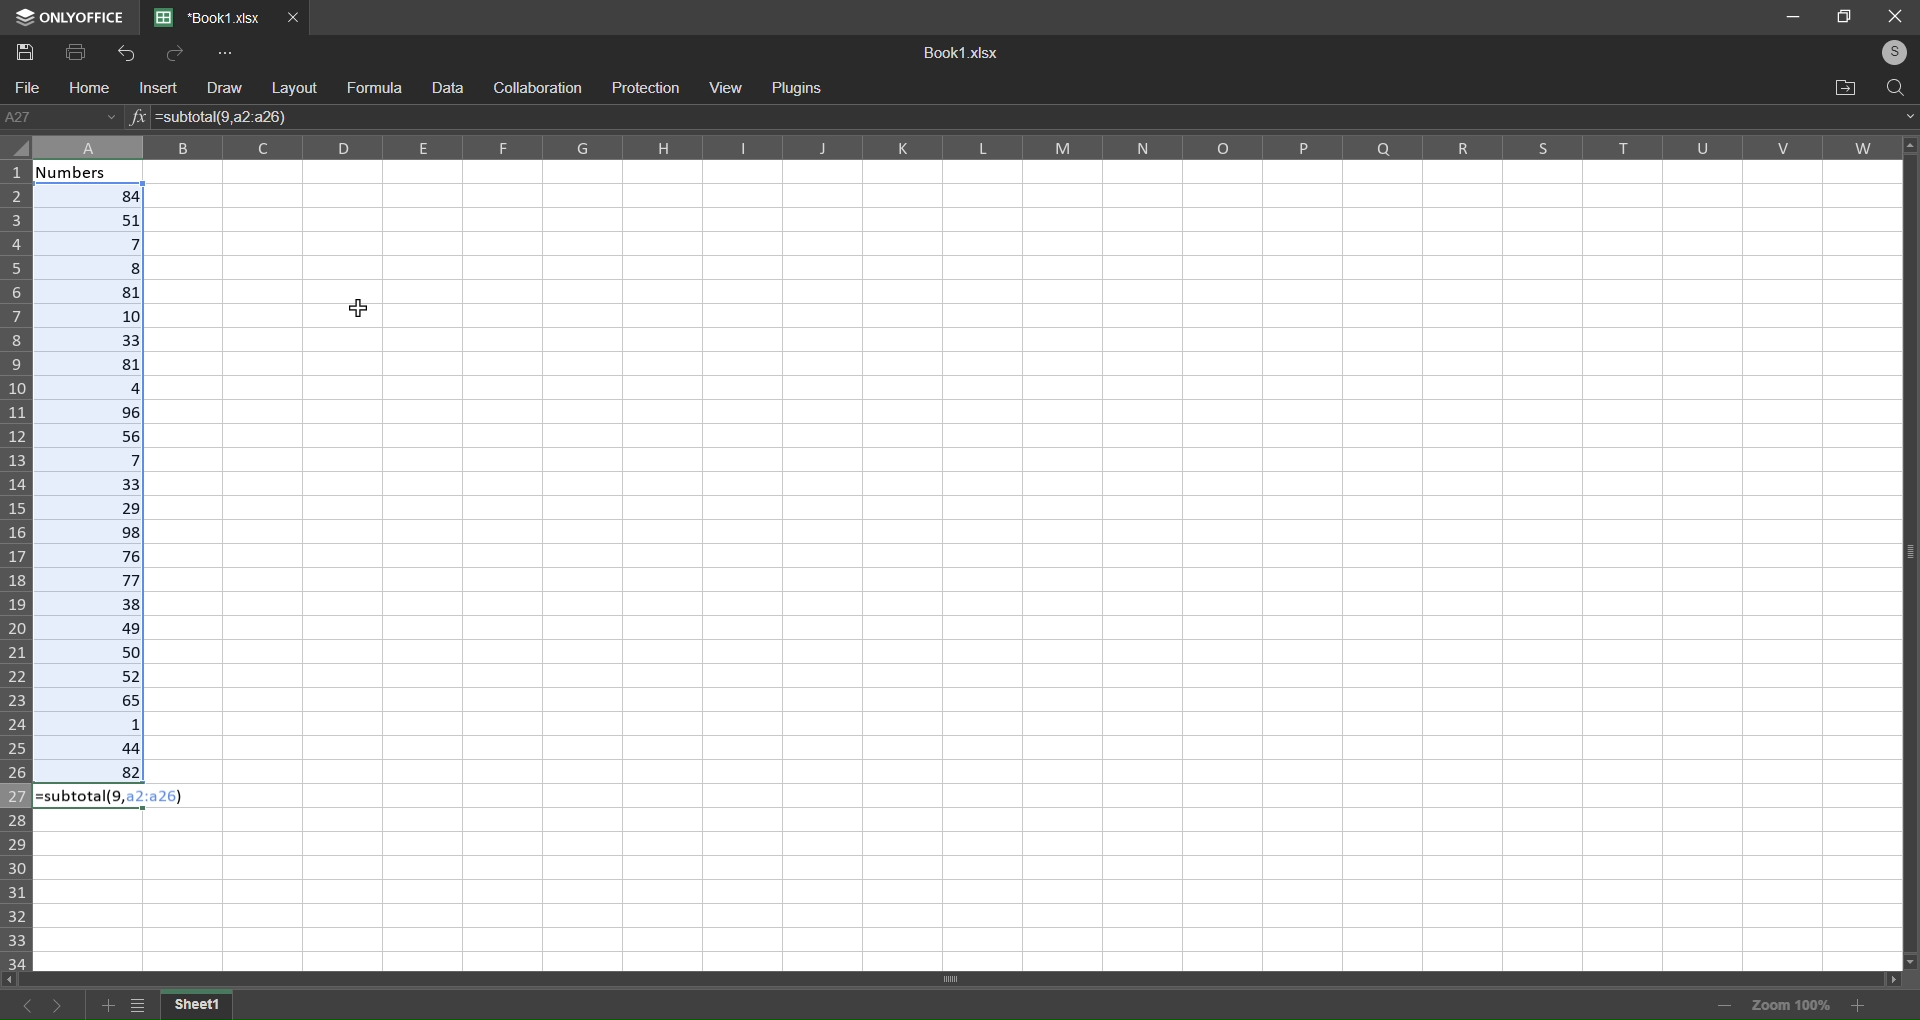 The image size is (1920, 1020). I want to click on close, so click(1897, 16).